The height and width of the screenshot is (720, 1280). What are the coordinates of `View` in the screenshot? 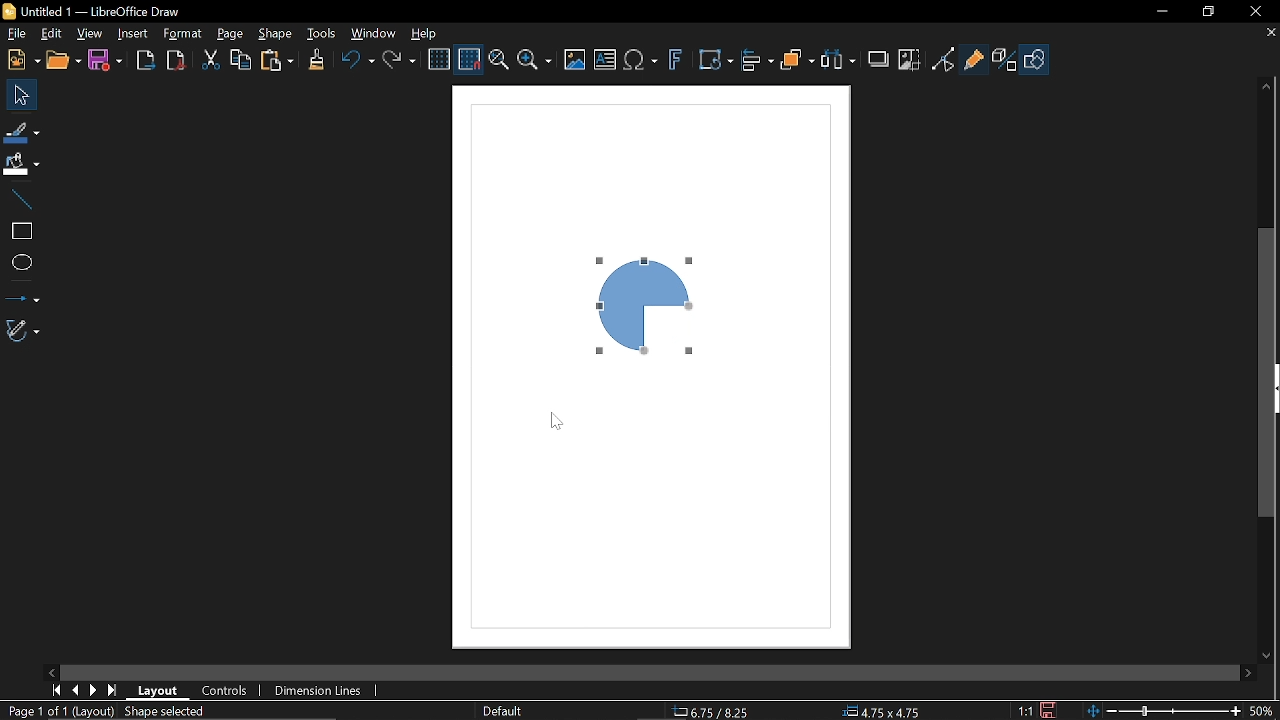 It's located at (90, 34).